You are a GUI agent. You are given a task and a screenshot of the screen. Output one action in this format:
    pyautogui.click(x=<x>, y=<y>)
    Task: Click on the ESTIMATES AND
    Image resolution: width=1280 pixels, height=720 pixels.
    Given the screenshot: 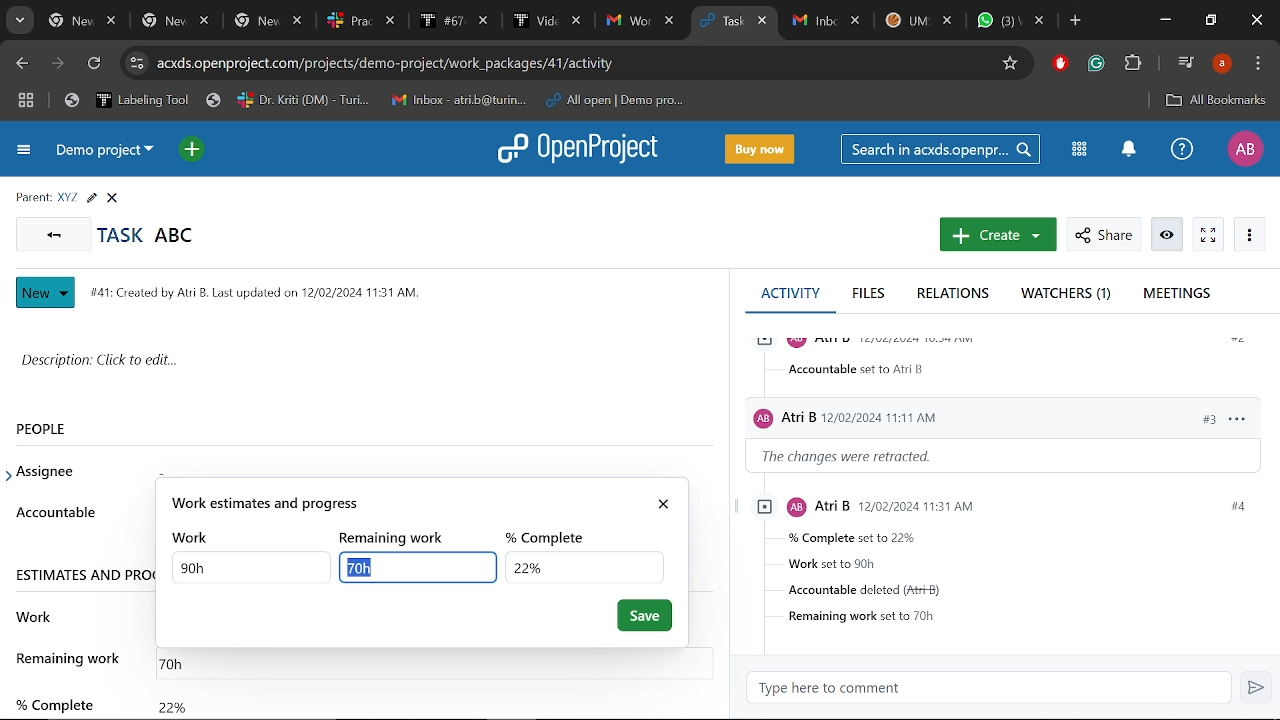 What is the action you would take?
    pyautogui.click(x=83, y=573)
    